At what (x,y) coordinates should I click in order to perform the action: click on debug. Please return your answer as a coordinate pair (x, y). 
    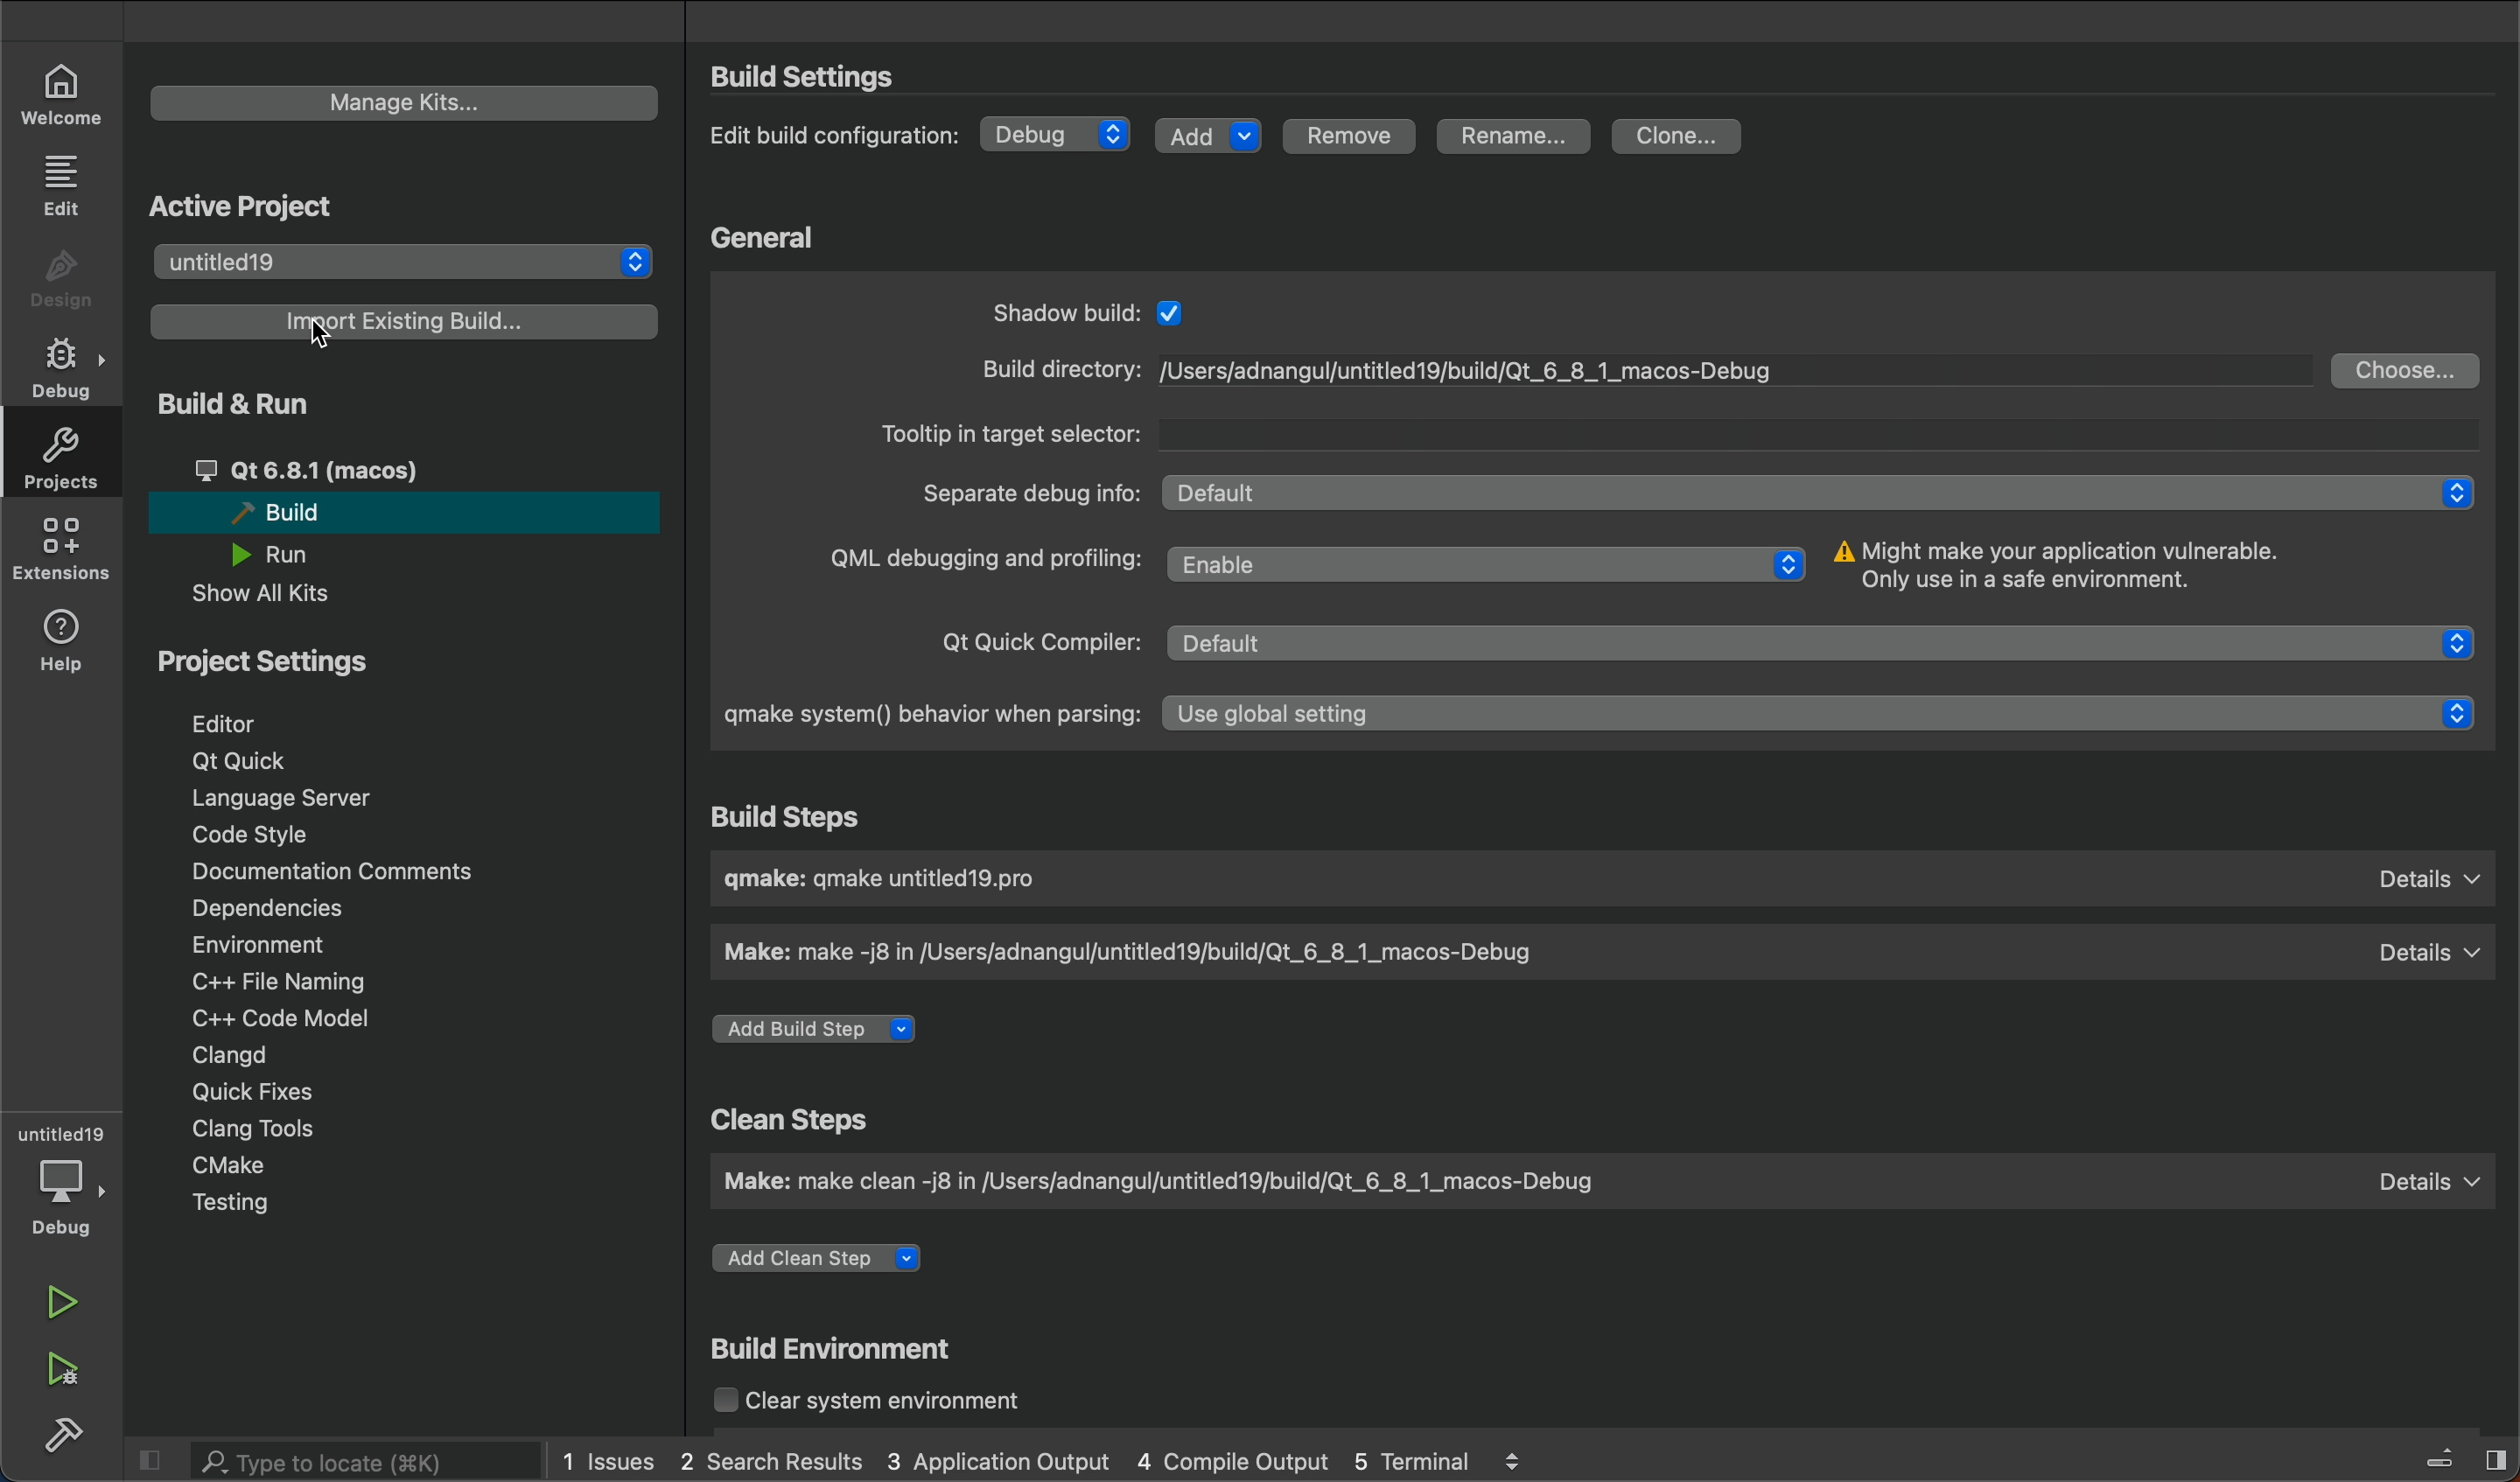
    Looking at the image, I should click on (68, 369).